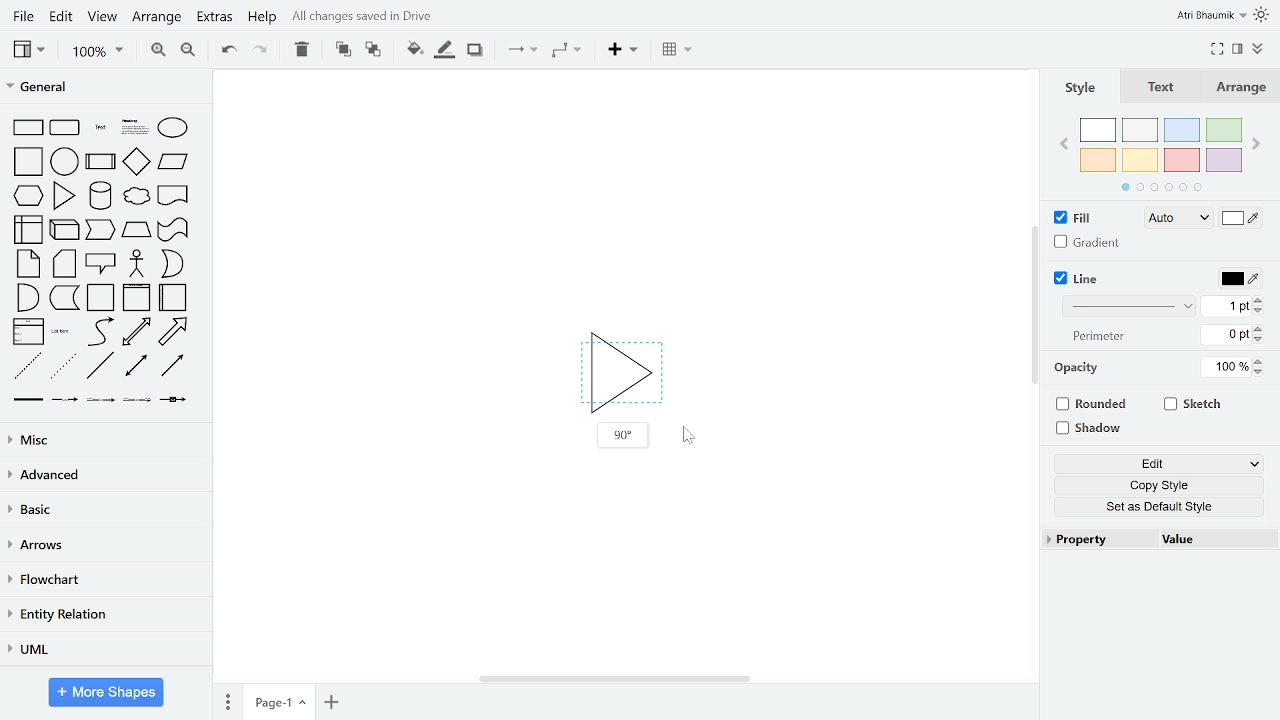  Describe the element at coordinates (66, 195) in the screenshot. I see `triangle` at that location.